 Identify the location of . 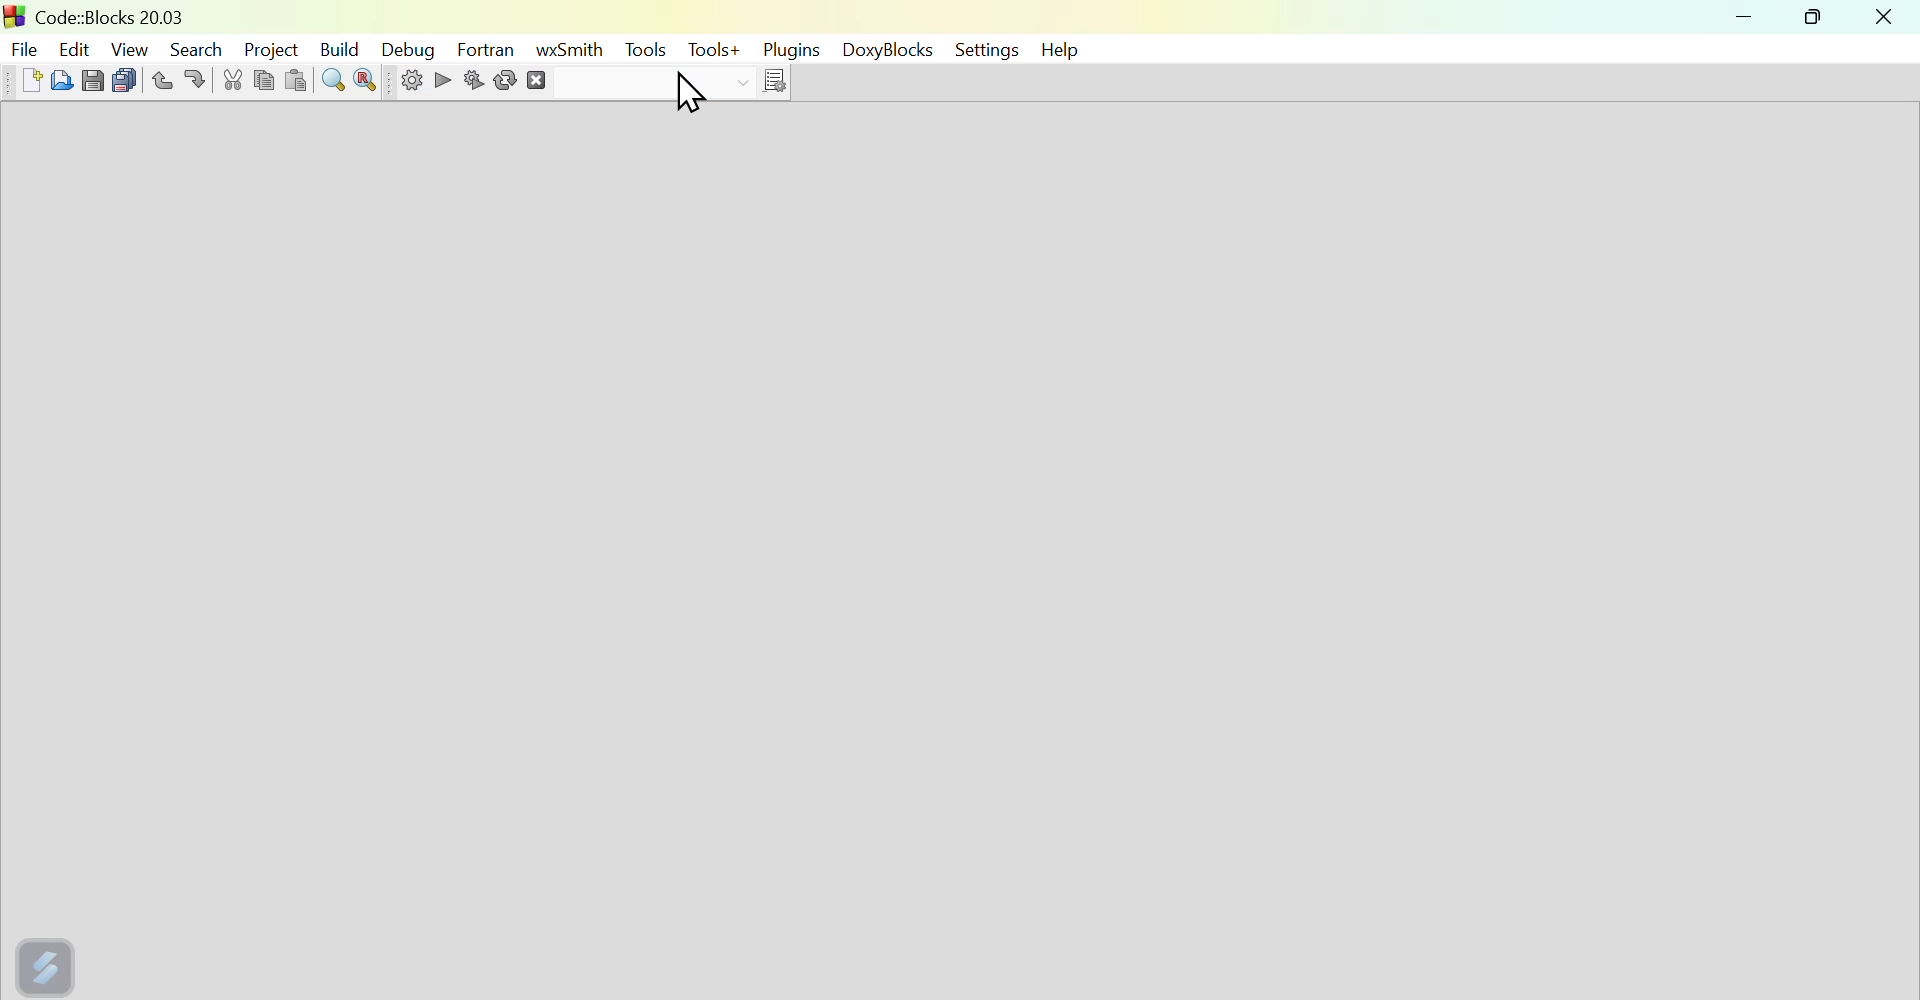
(335, 81).